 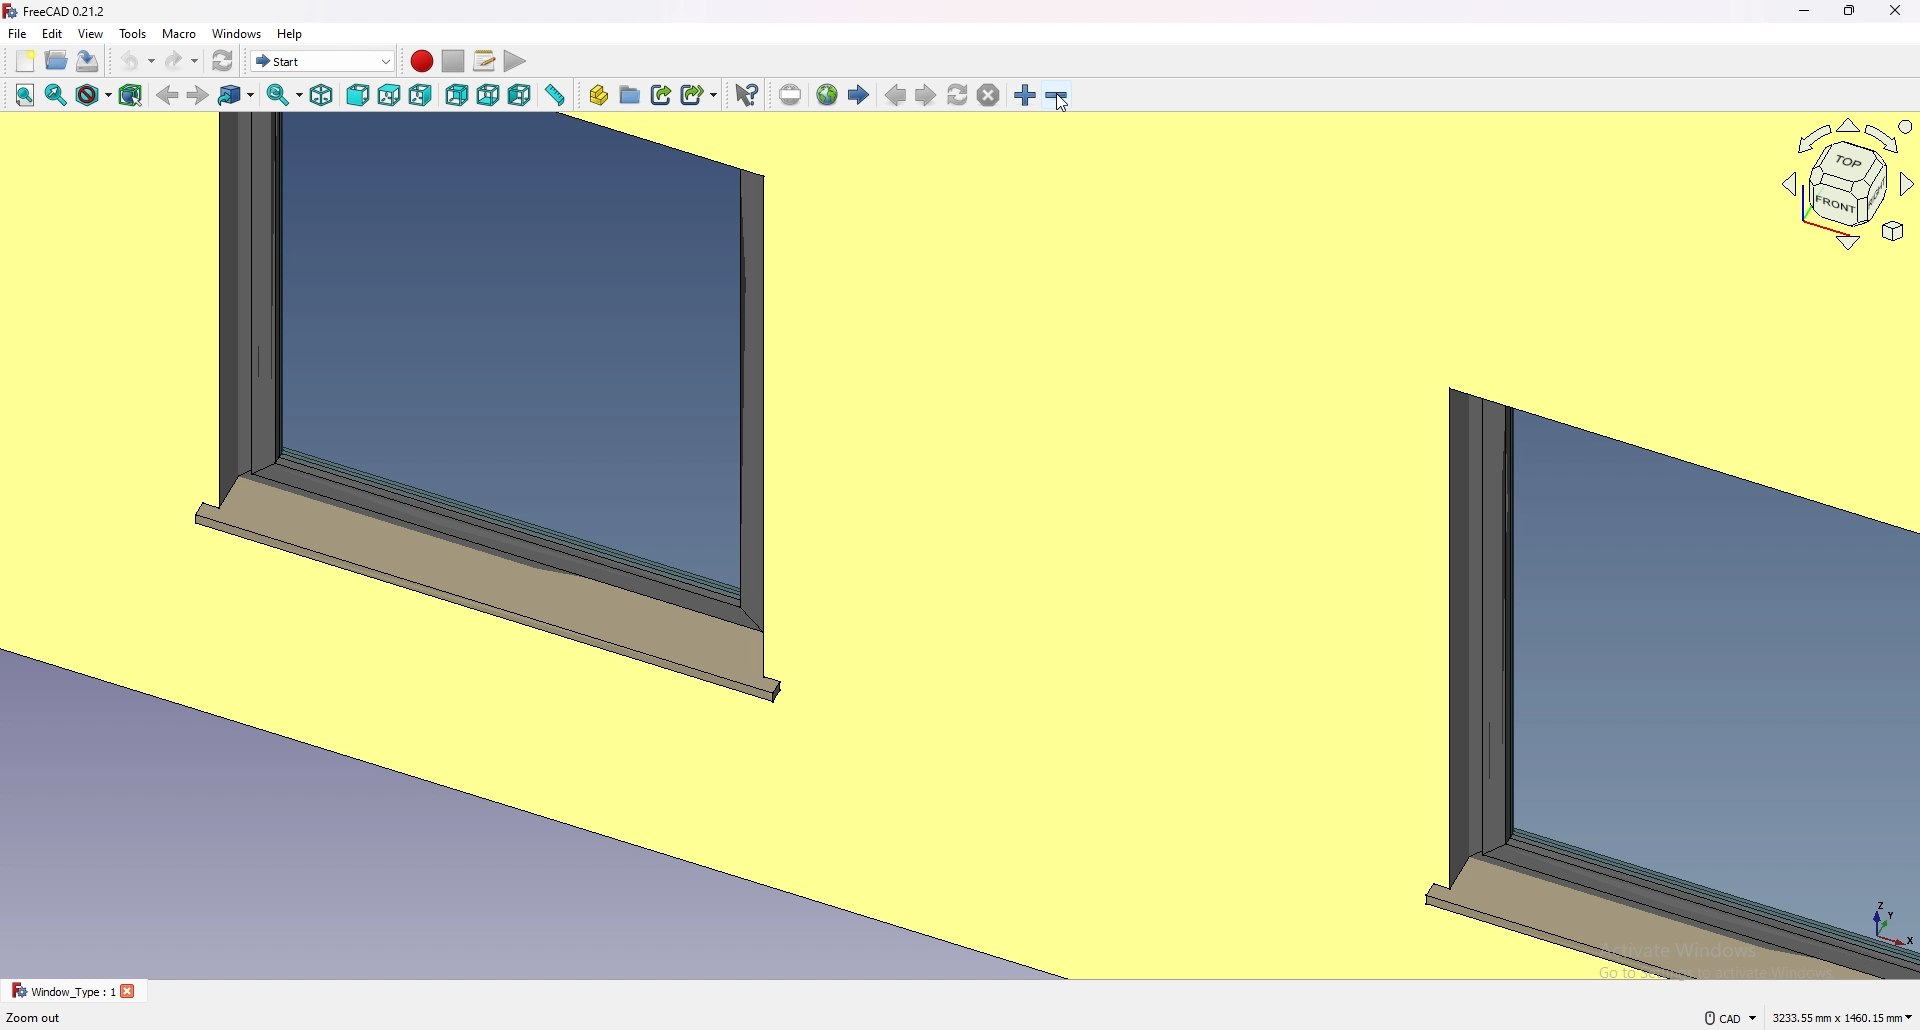 I want to click on next page, so click(x=927, y=96).